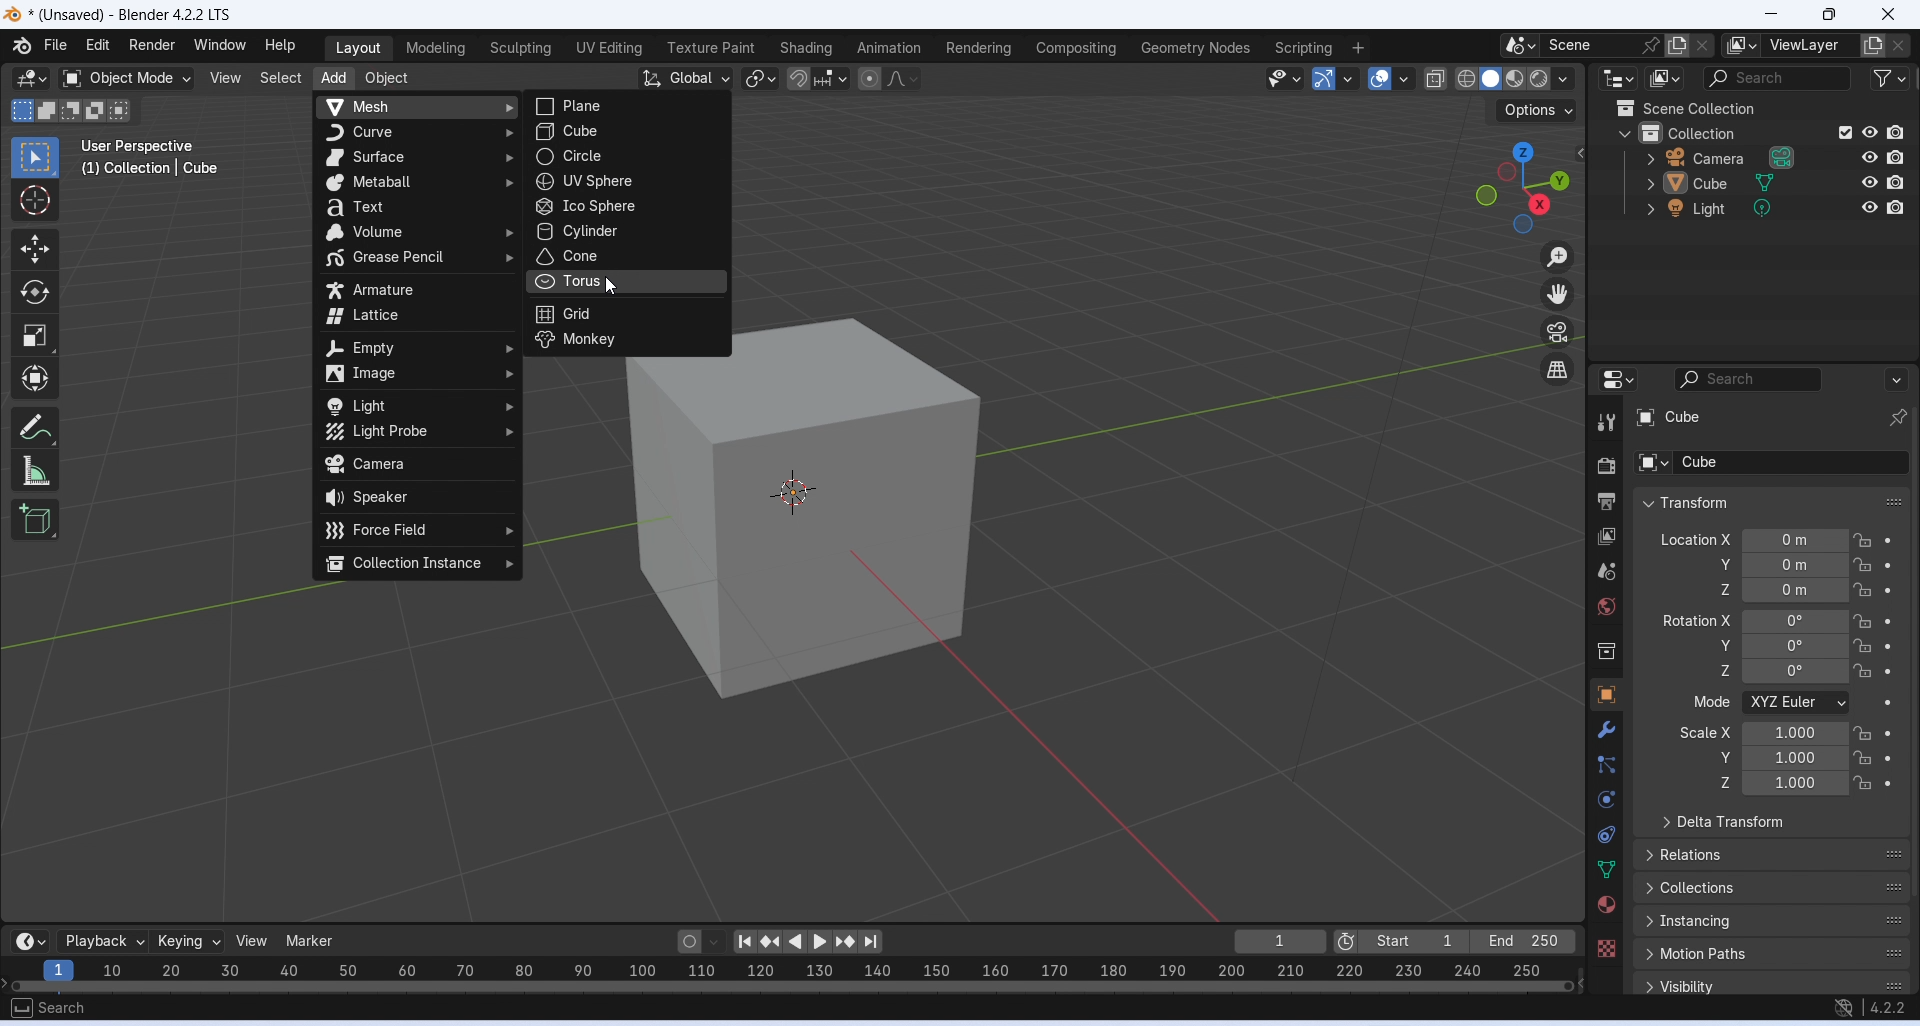 The width and height of the screenshot is (1920, 1026). I want to click on Scale  Y, so click(1725, 757).